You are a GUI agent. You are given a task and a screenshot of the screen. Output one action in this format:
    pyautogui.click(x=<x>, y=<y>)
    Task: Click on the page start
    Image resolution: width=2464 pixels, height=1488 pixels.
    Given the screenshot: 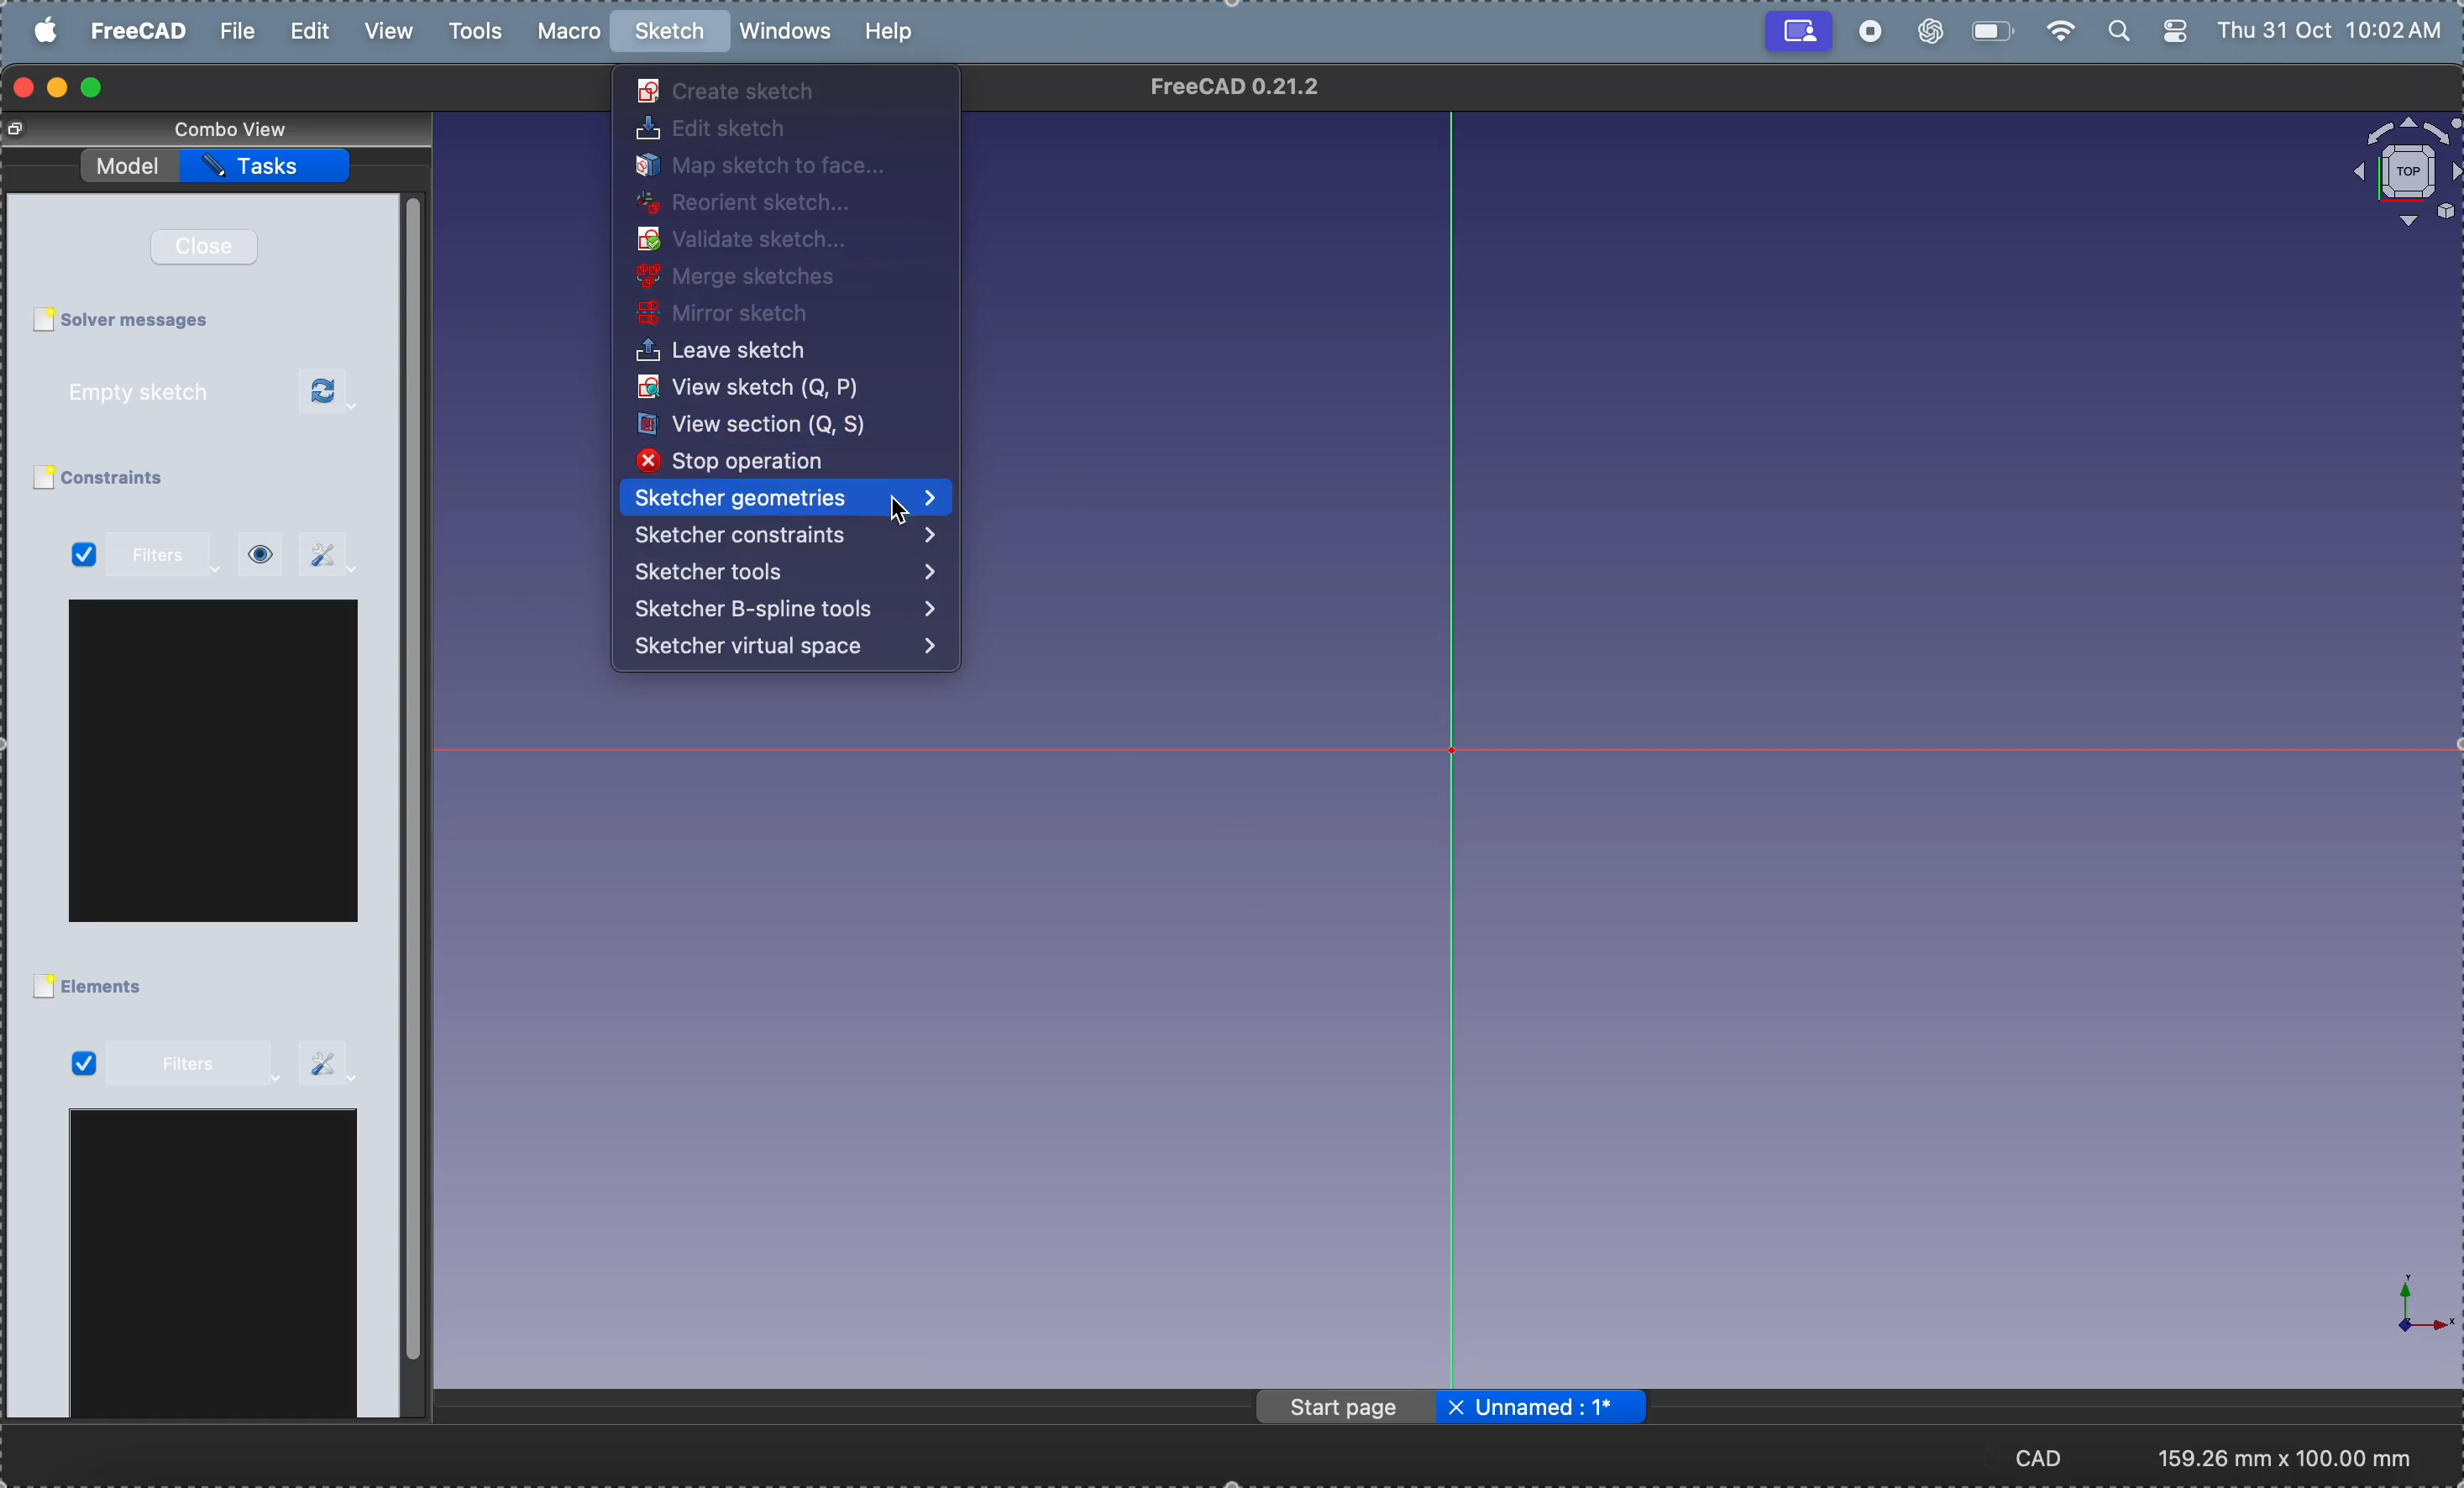 What is the action you would take?
    pyautogui.click(x=1348, y=1409)
    